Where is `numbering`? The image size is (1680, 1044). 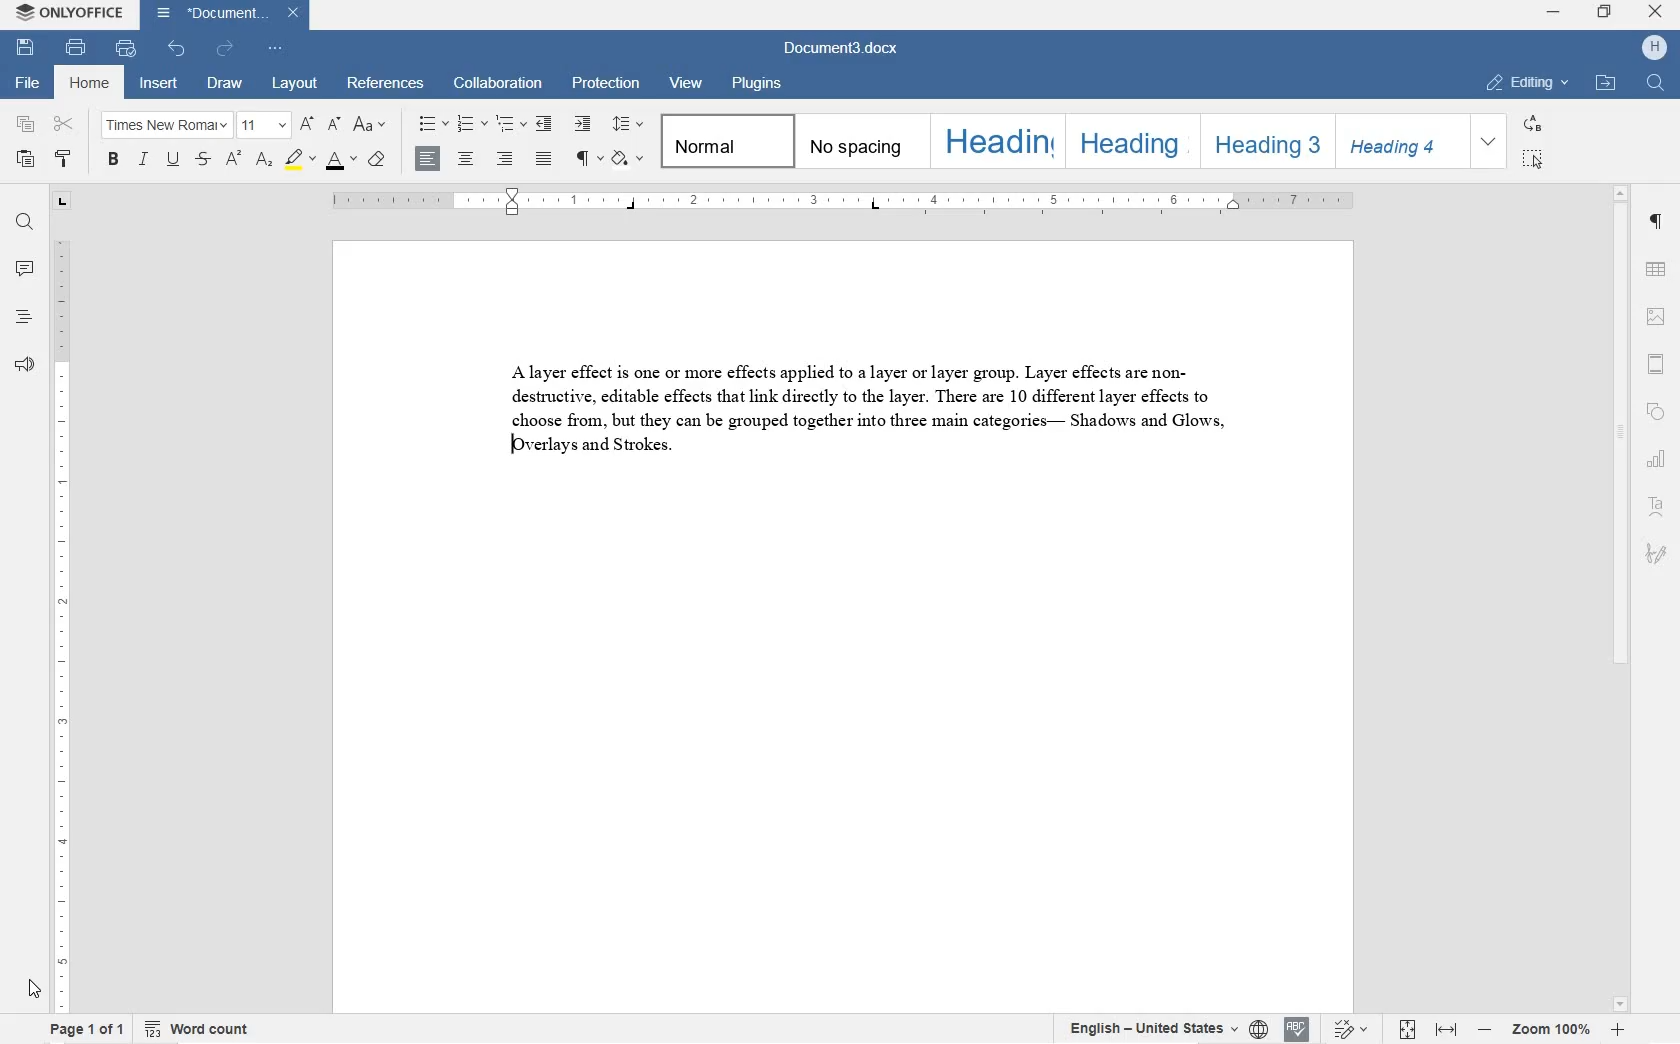
numbering is located at coordinates (471, 125).